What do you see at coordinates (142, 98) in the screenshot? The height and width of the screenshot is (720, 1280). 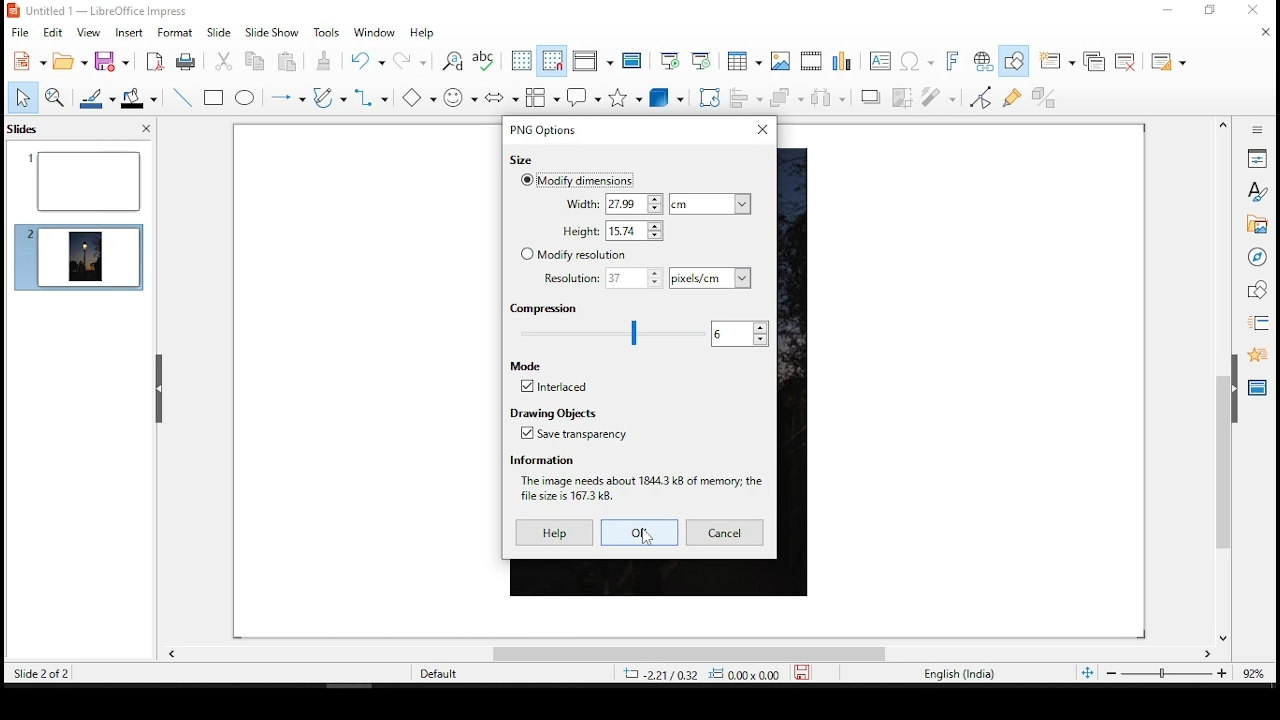 I see `fill color` at bounding box center [142, 98].